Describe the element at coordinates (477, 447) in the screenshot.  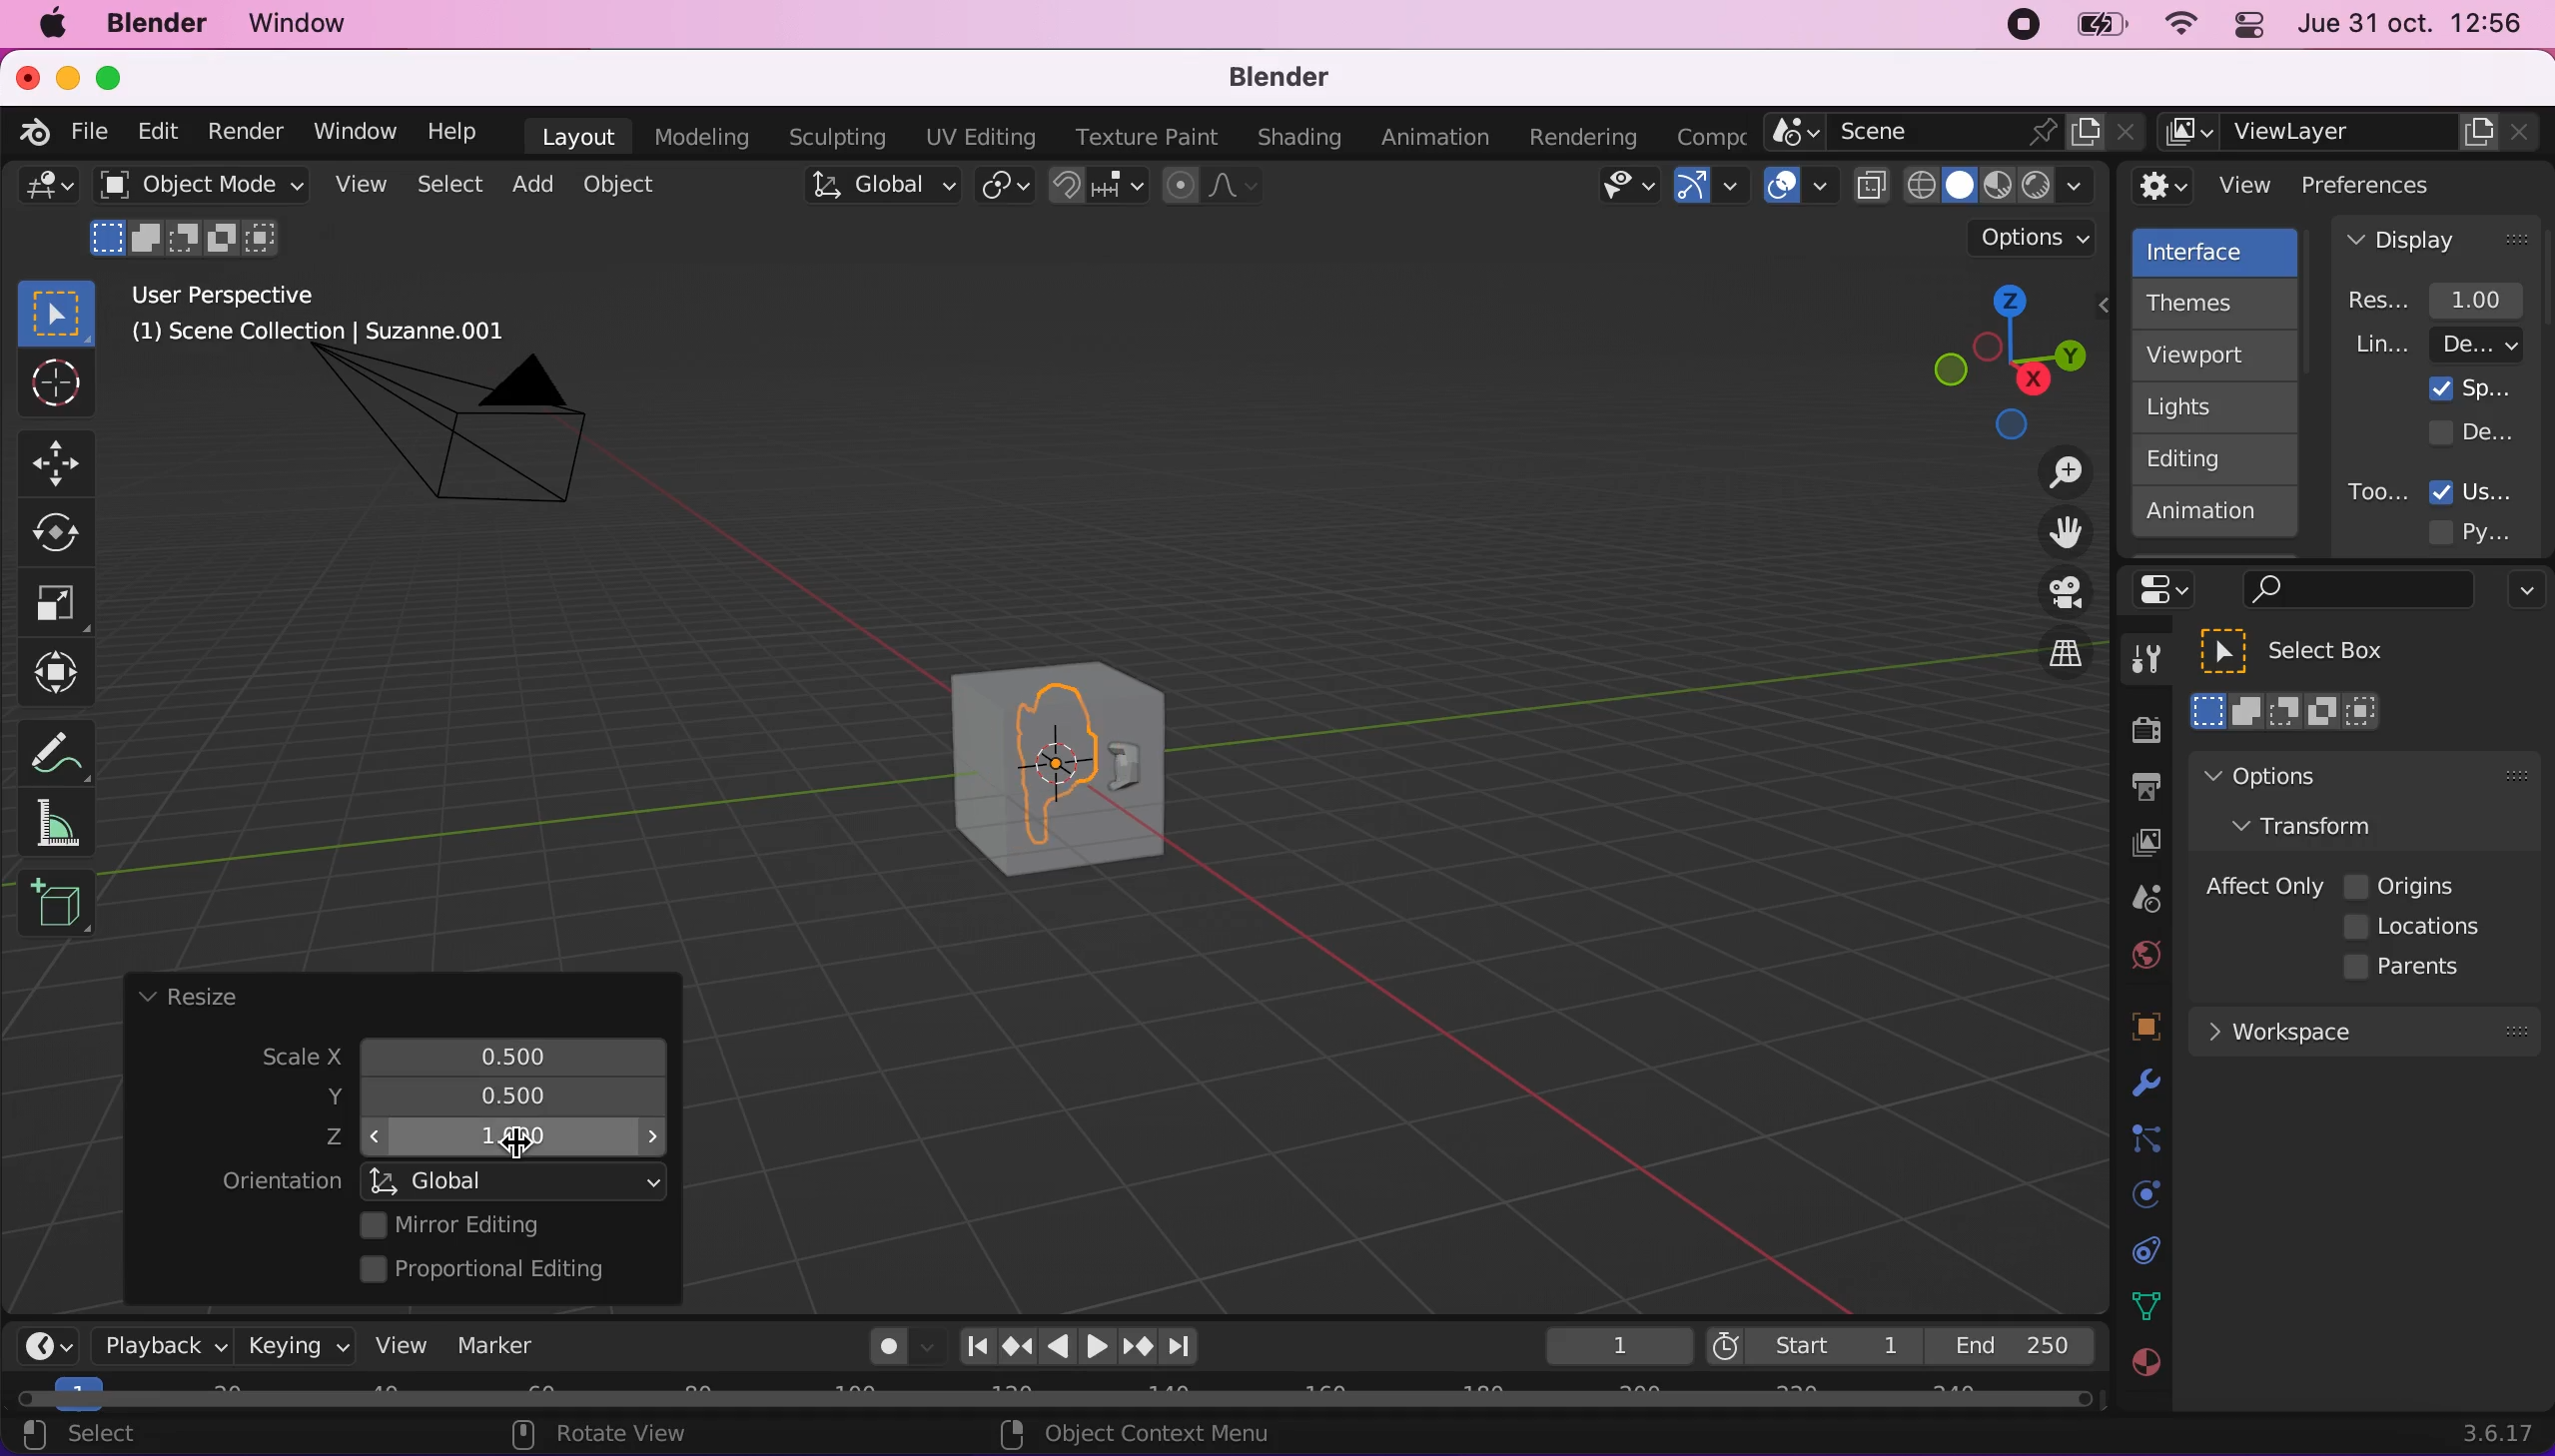
I see `camera` at that location.